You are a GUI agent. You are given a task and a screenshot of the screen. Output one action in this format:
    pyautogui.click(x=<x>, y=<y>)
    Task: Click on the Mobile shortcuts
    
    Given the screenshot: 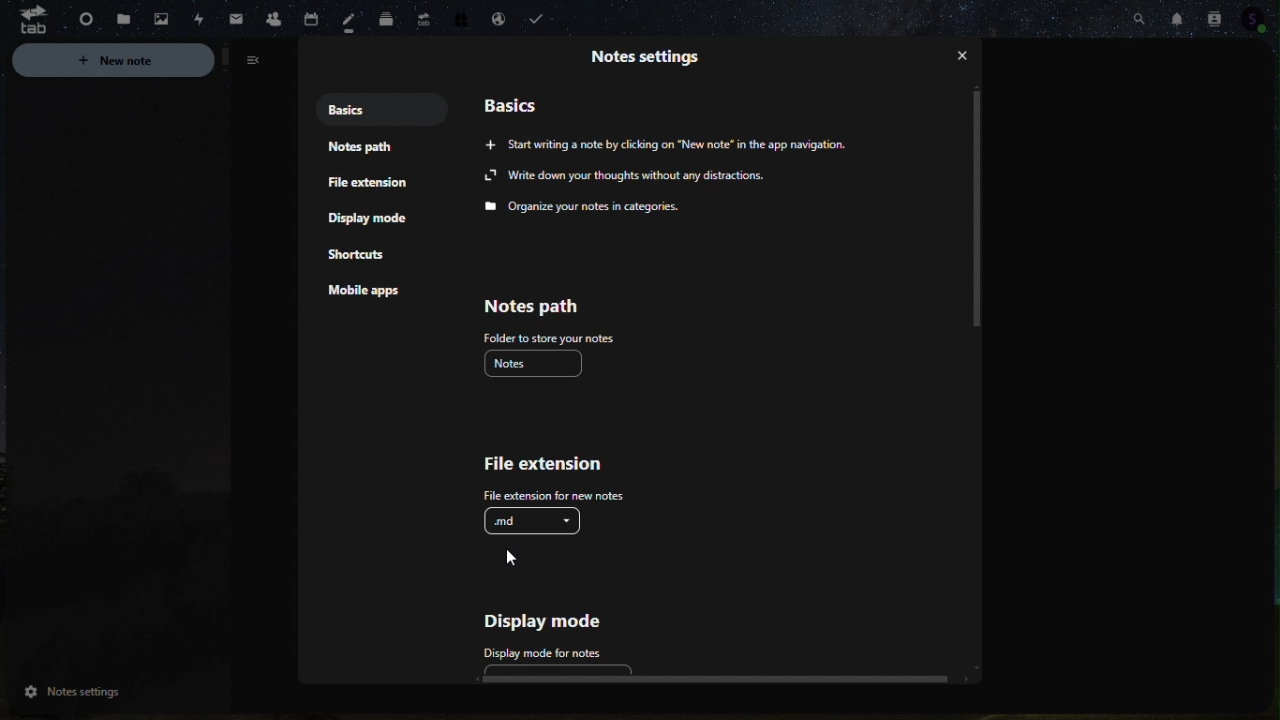 What is the action you would take?
    pyautogui.click(x=365, y=253)
    